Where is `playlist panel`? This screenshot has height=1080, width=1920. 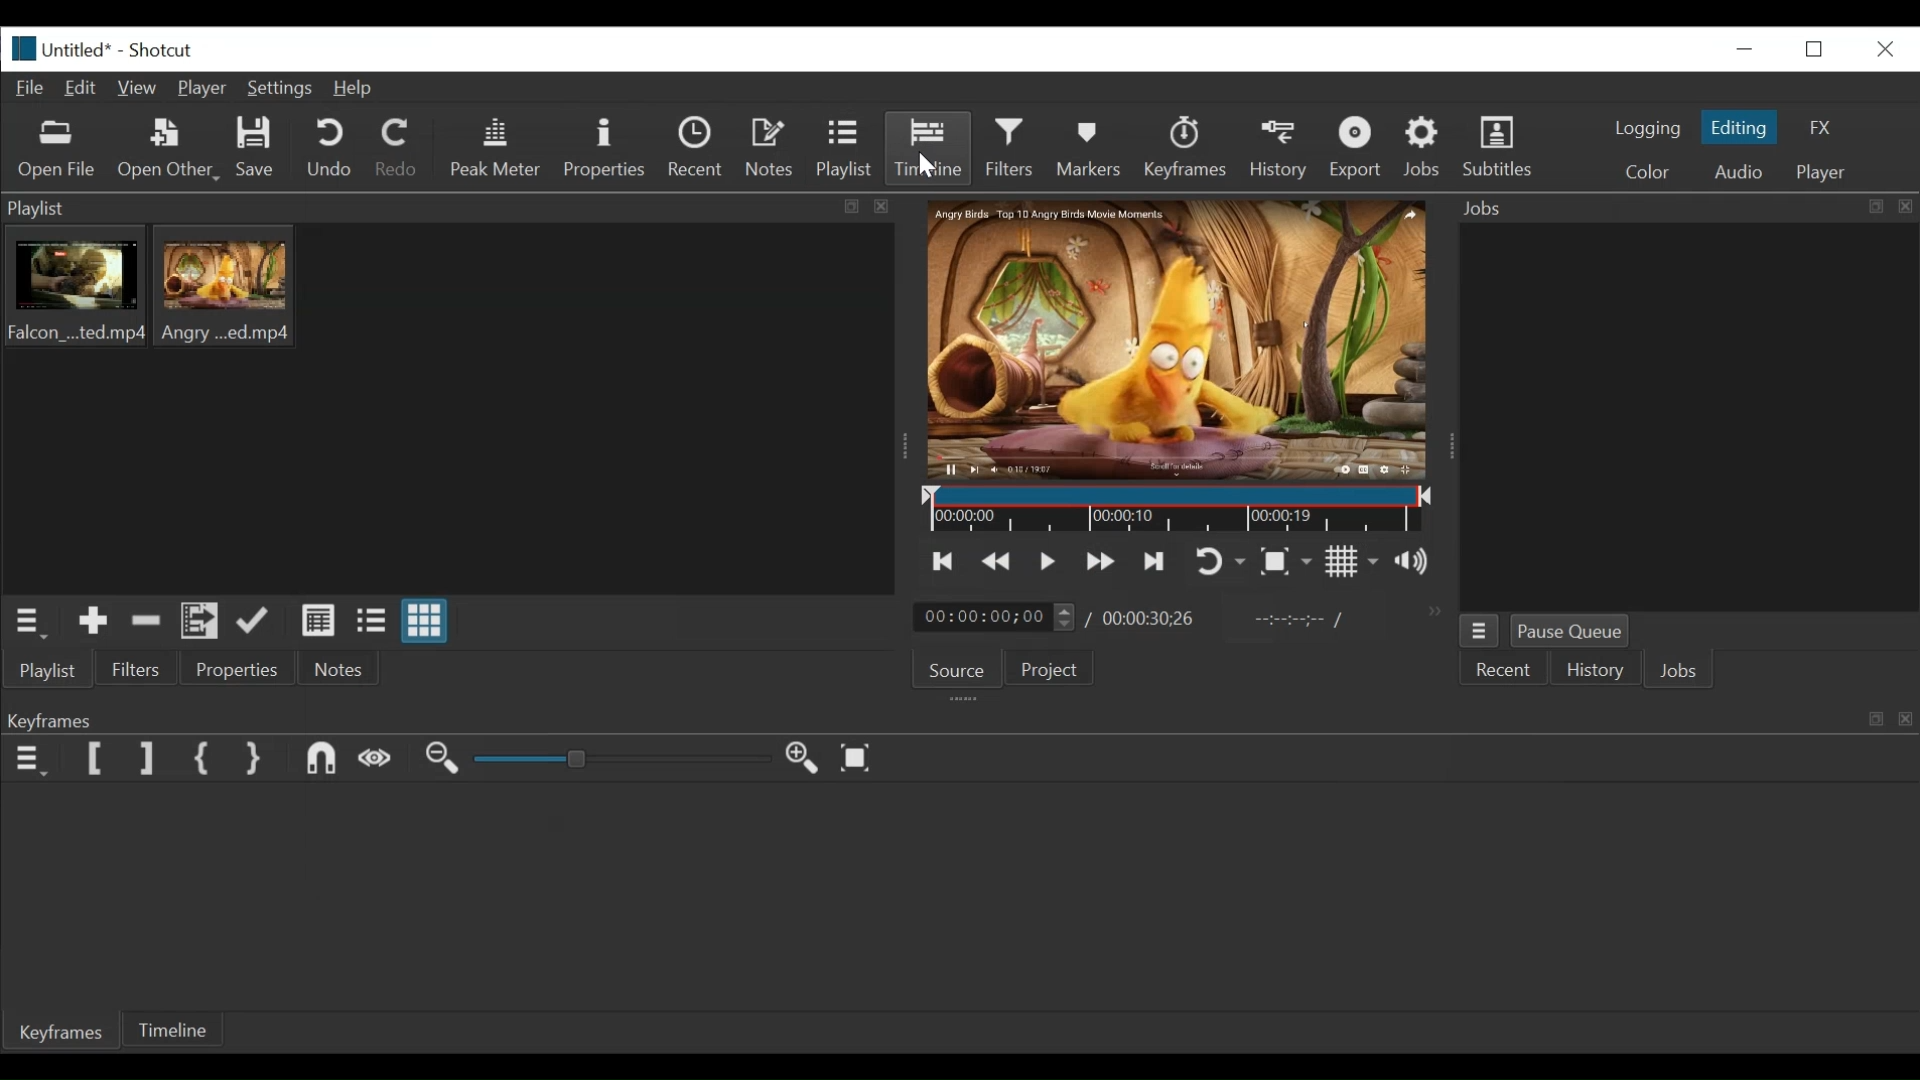
playlist panel is located at coordinates (440, 208).